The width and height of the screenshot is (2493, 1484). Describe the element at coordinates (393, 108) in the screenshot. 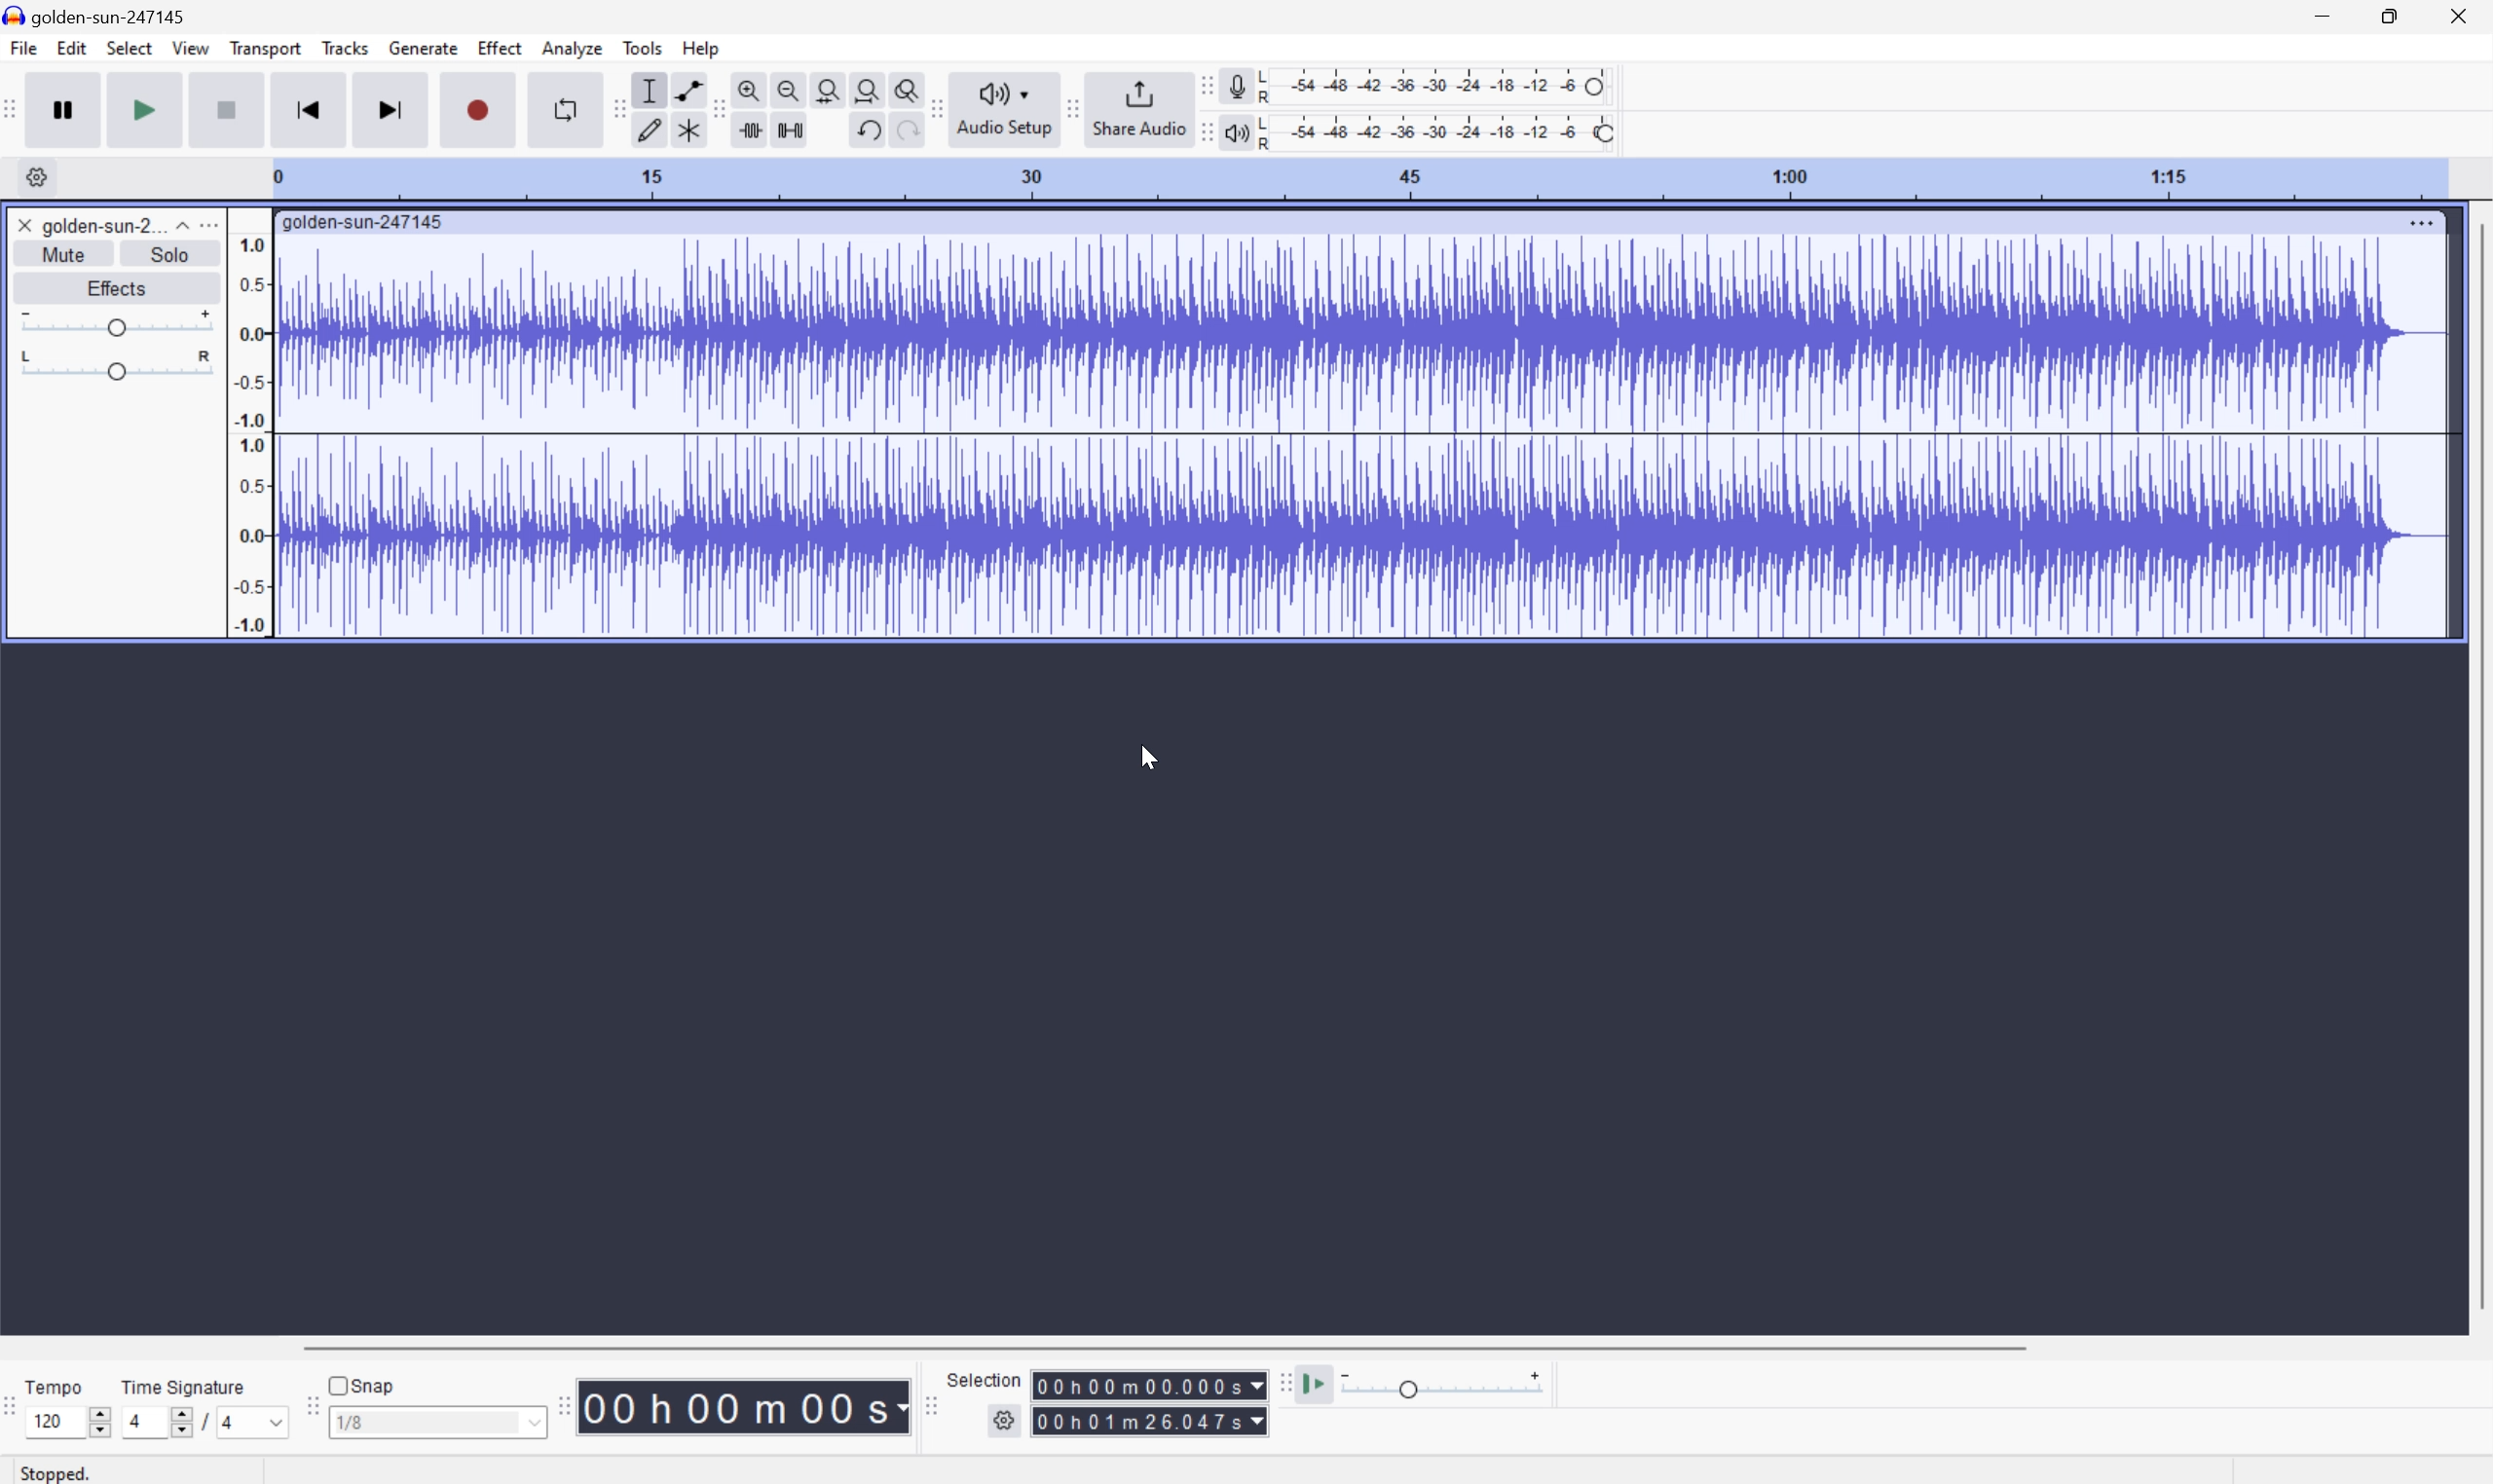

I see `Skip to end` at that location.